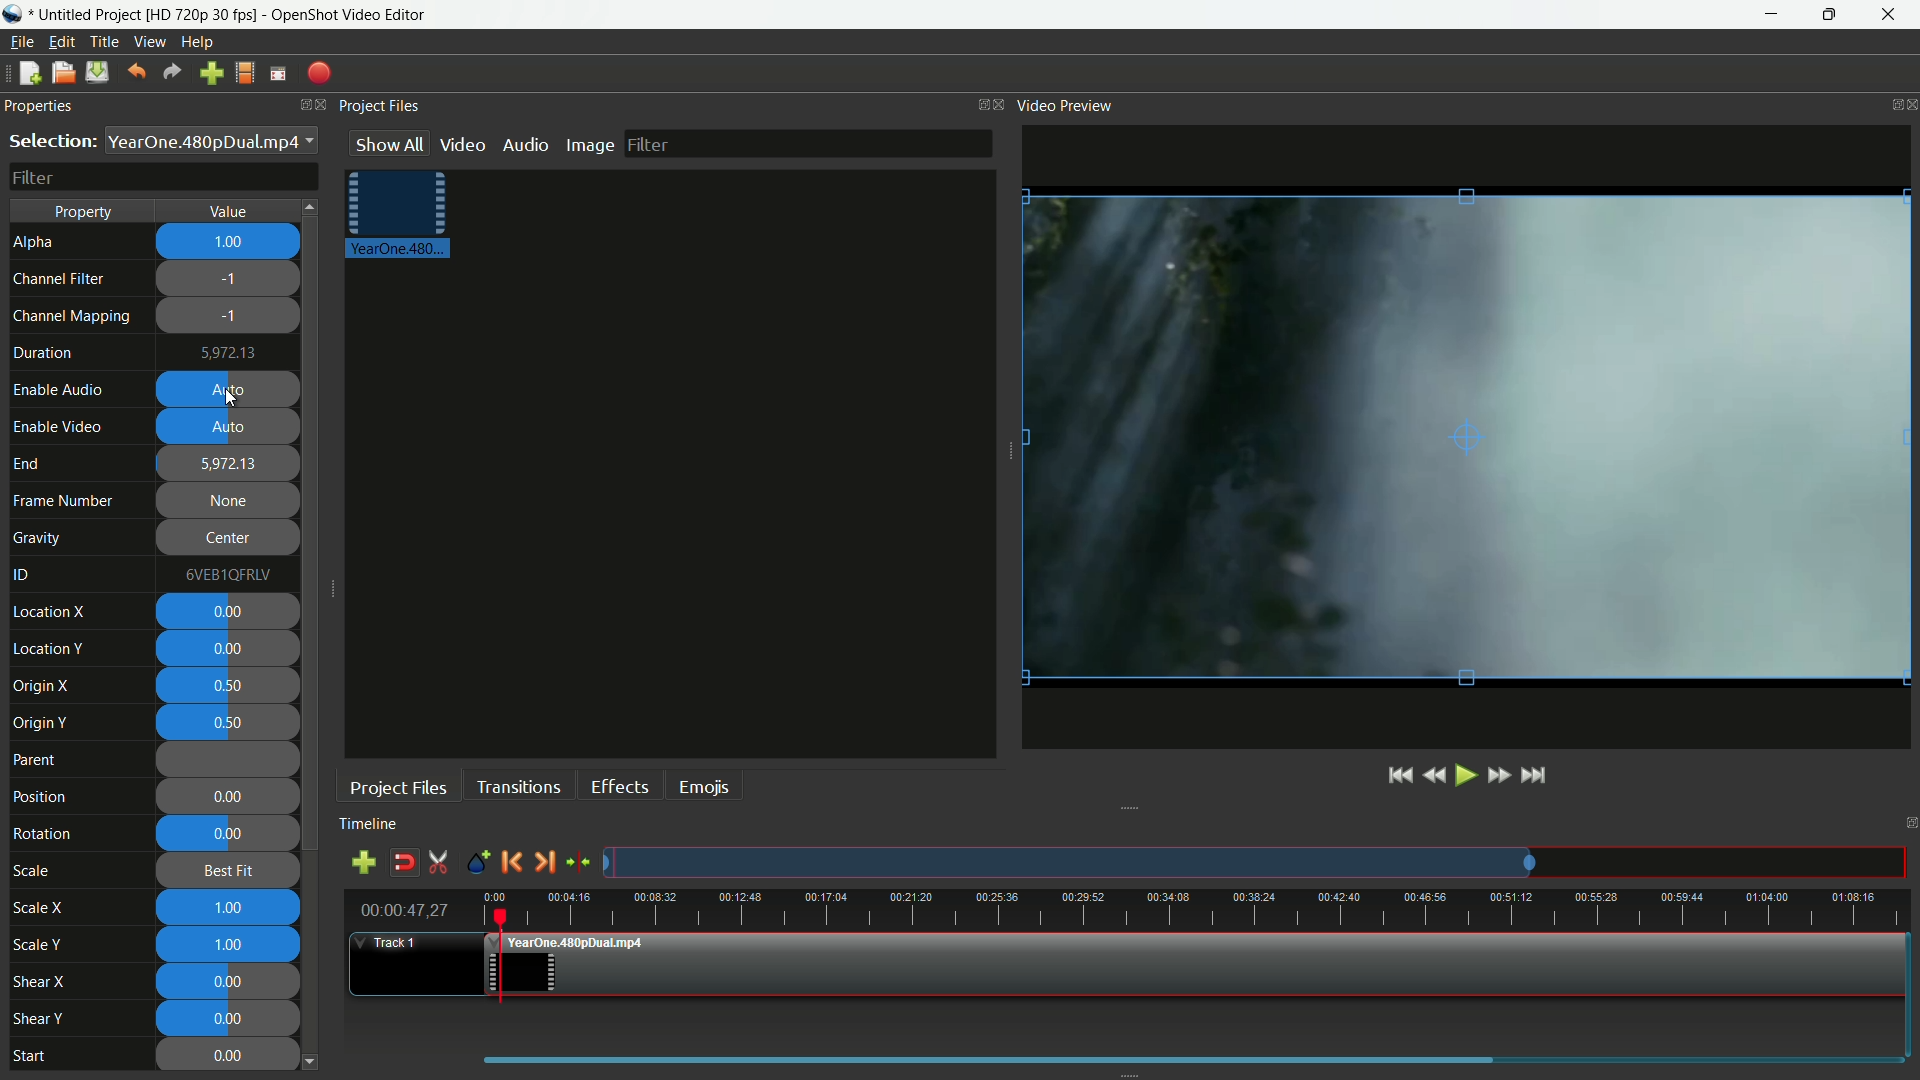  I want to click on best fit, so click(223, 871).